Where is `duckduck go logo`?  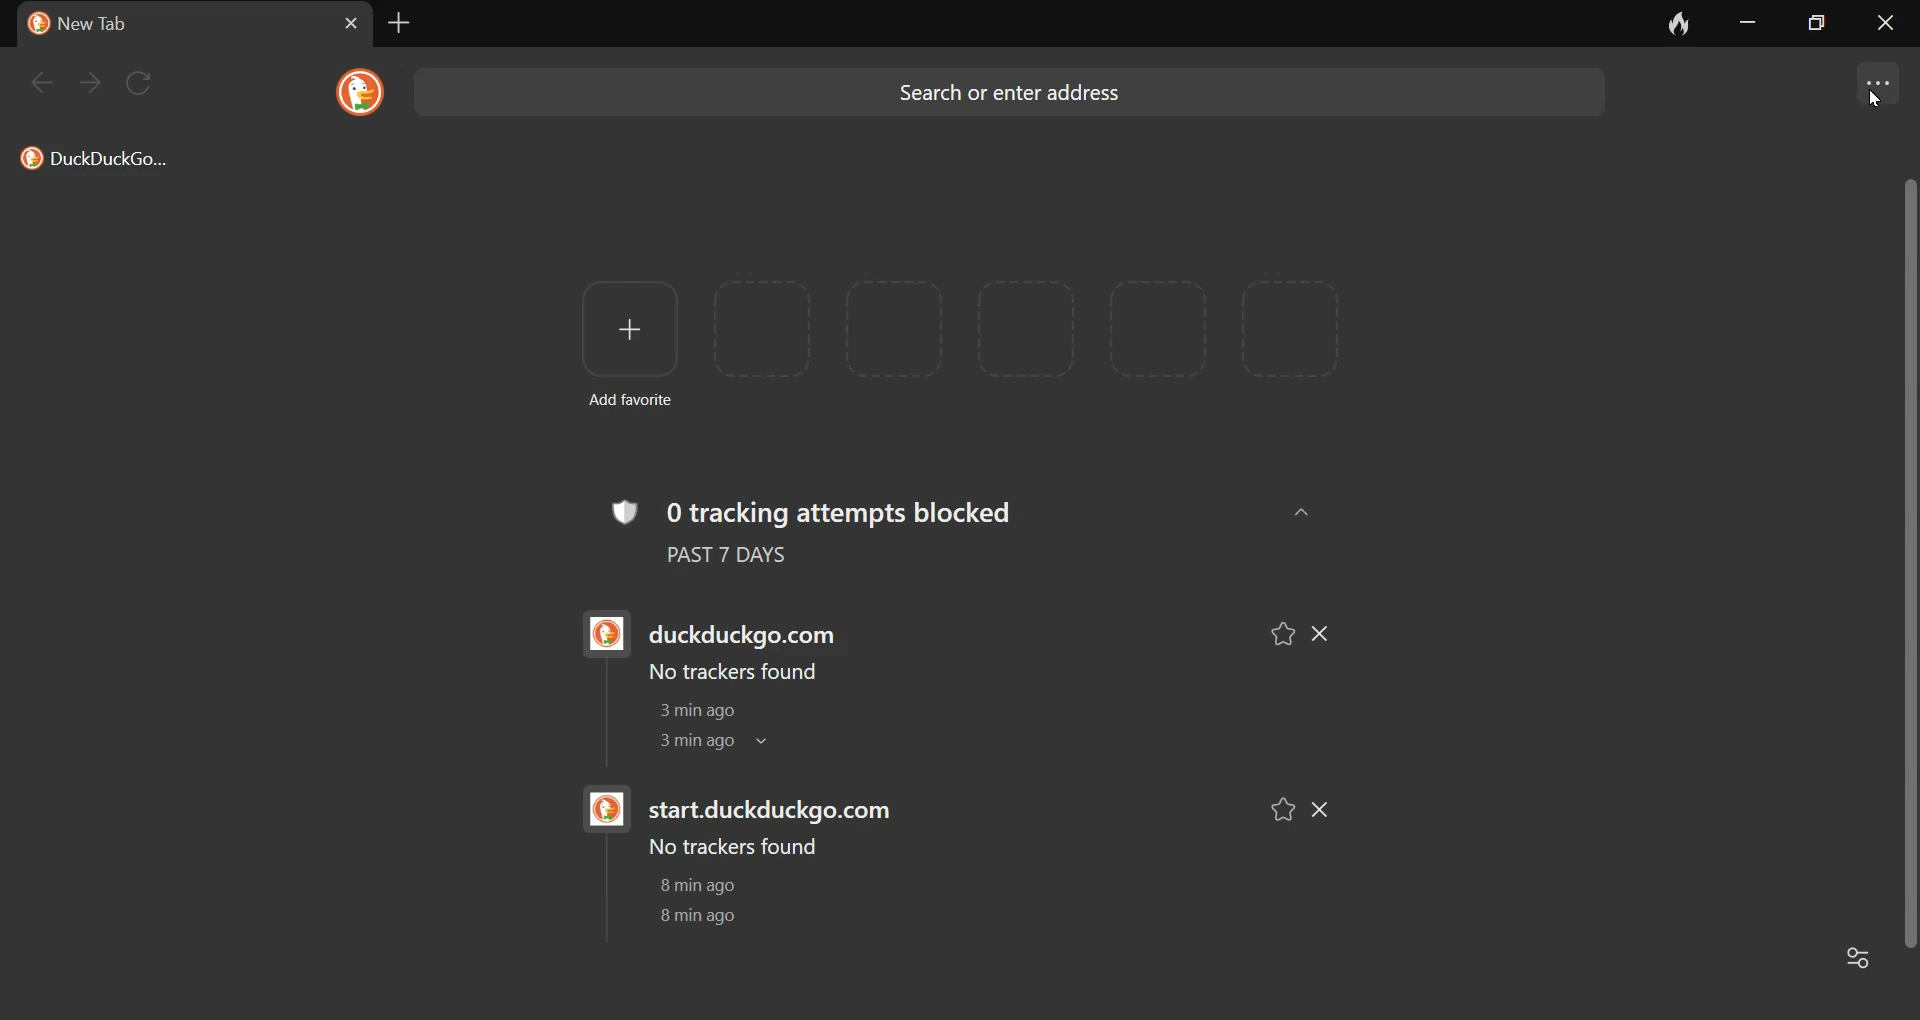 duckduck go logo is located at coordinates (356, 91).